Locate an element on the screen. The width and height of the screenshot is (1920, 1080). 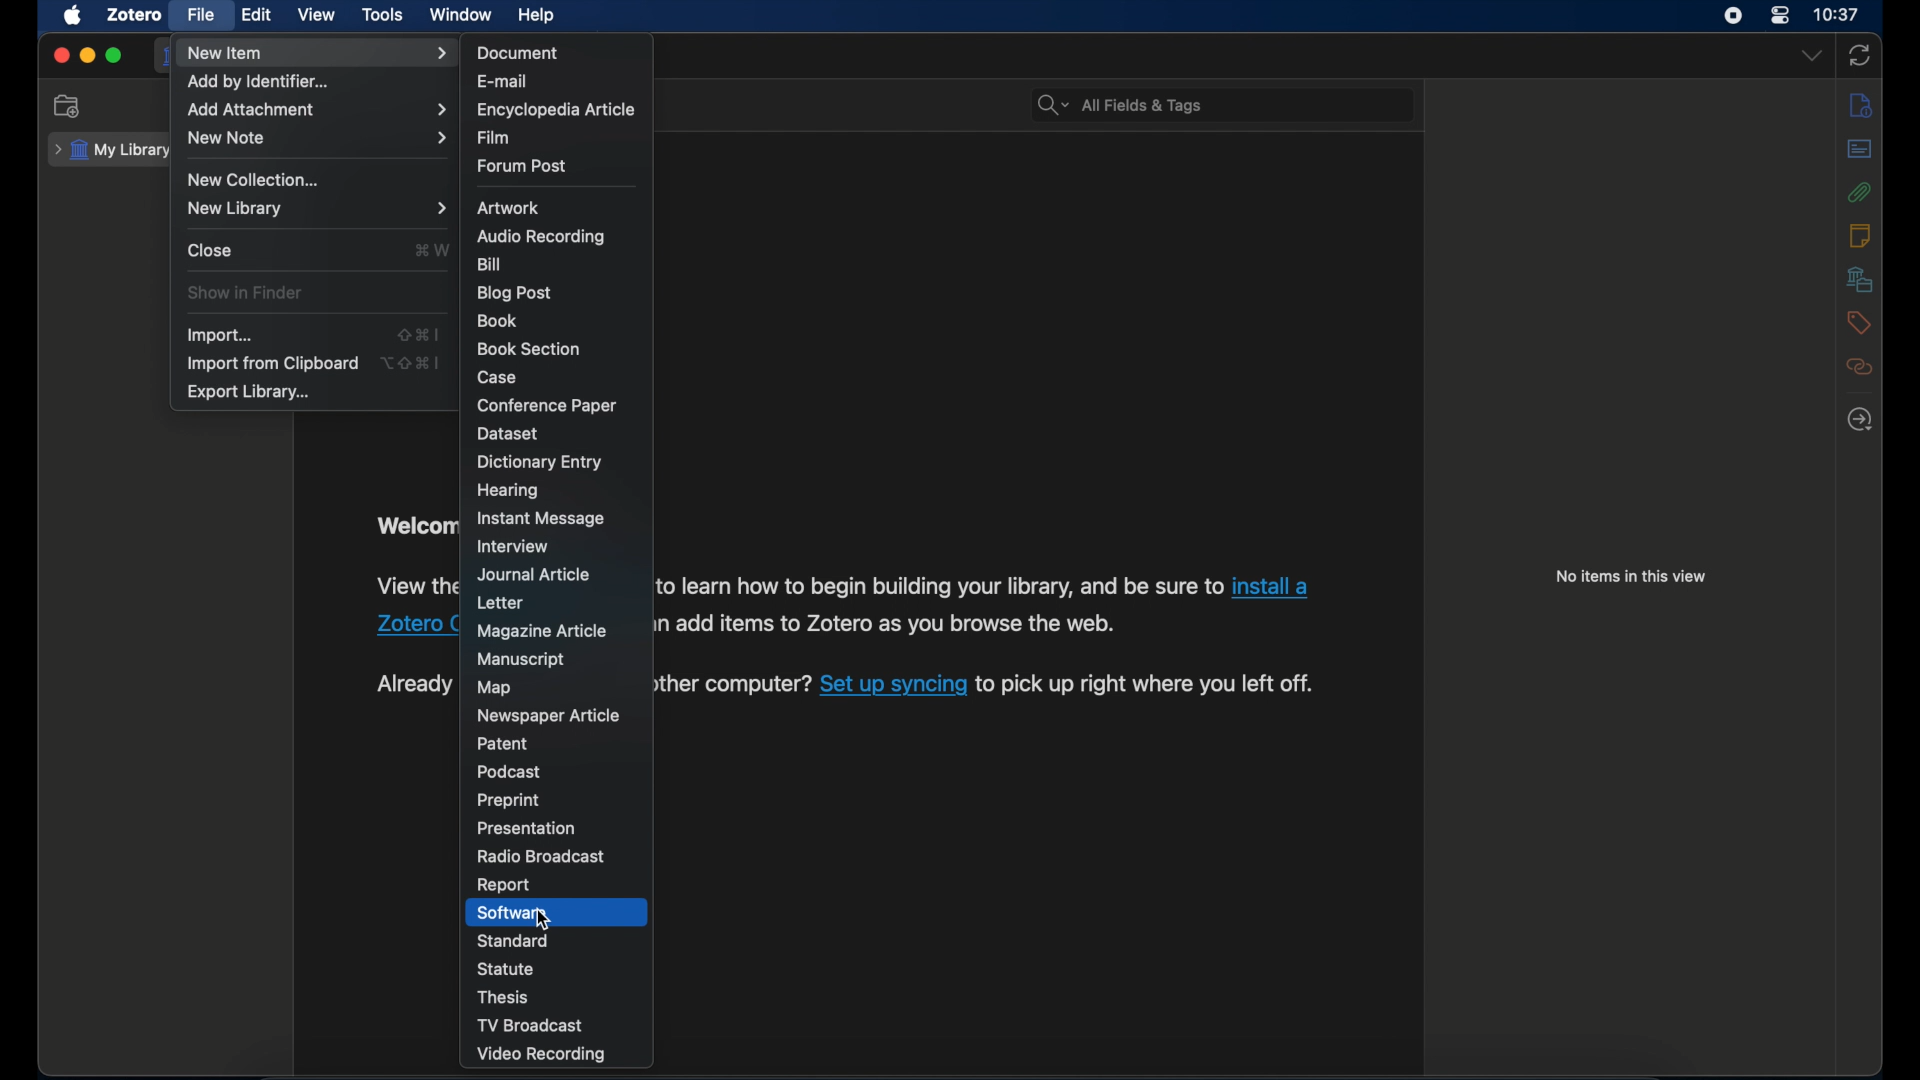
interview is located at coordinates (514, 546).